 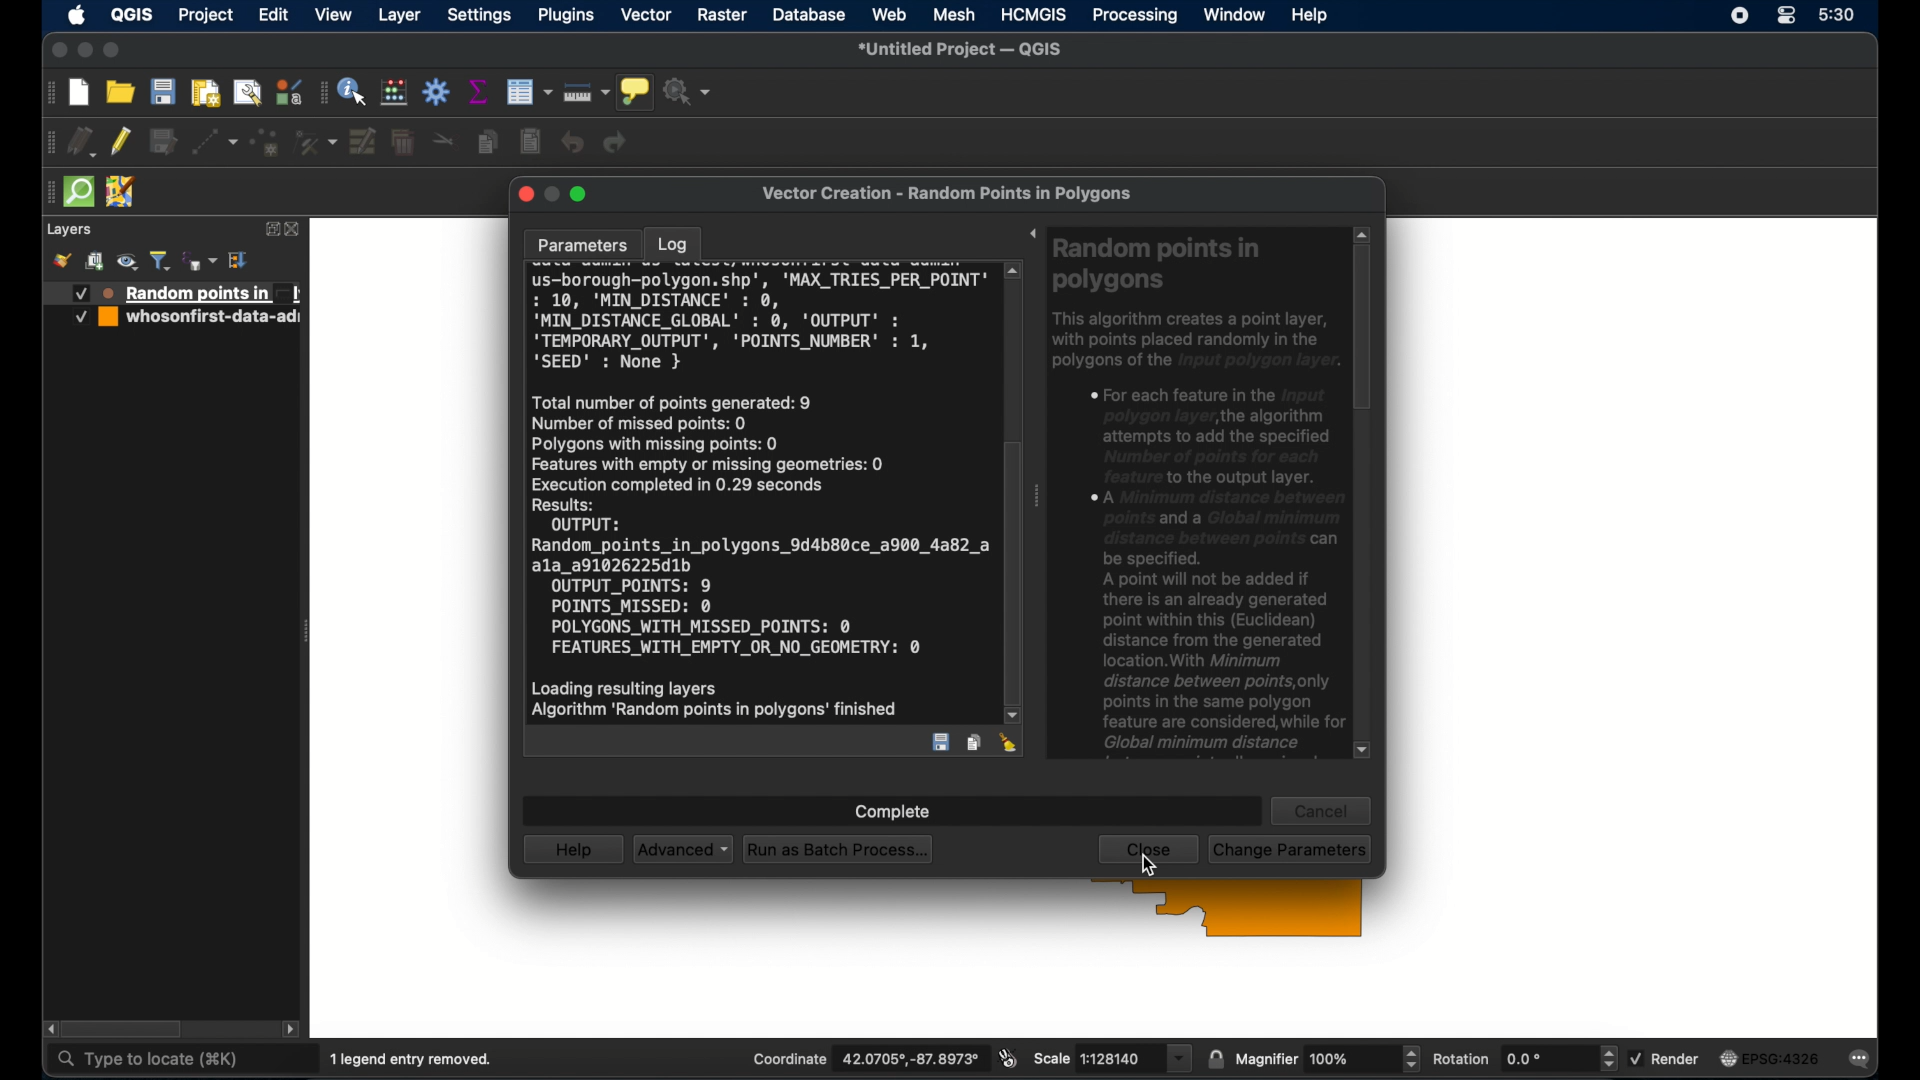 What do you see at coordinates (673, 242) in the screenshot?
I see `log tab` at bounding box center [673, 242].